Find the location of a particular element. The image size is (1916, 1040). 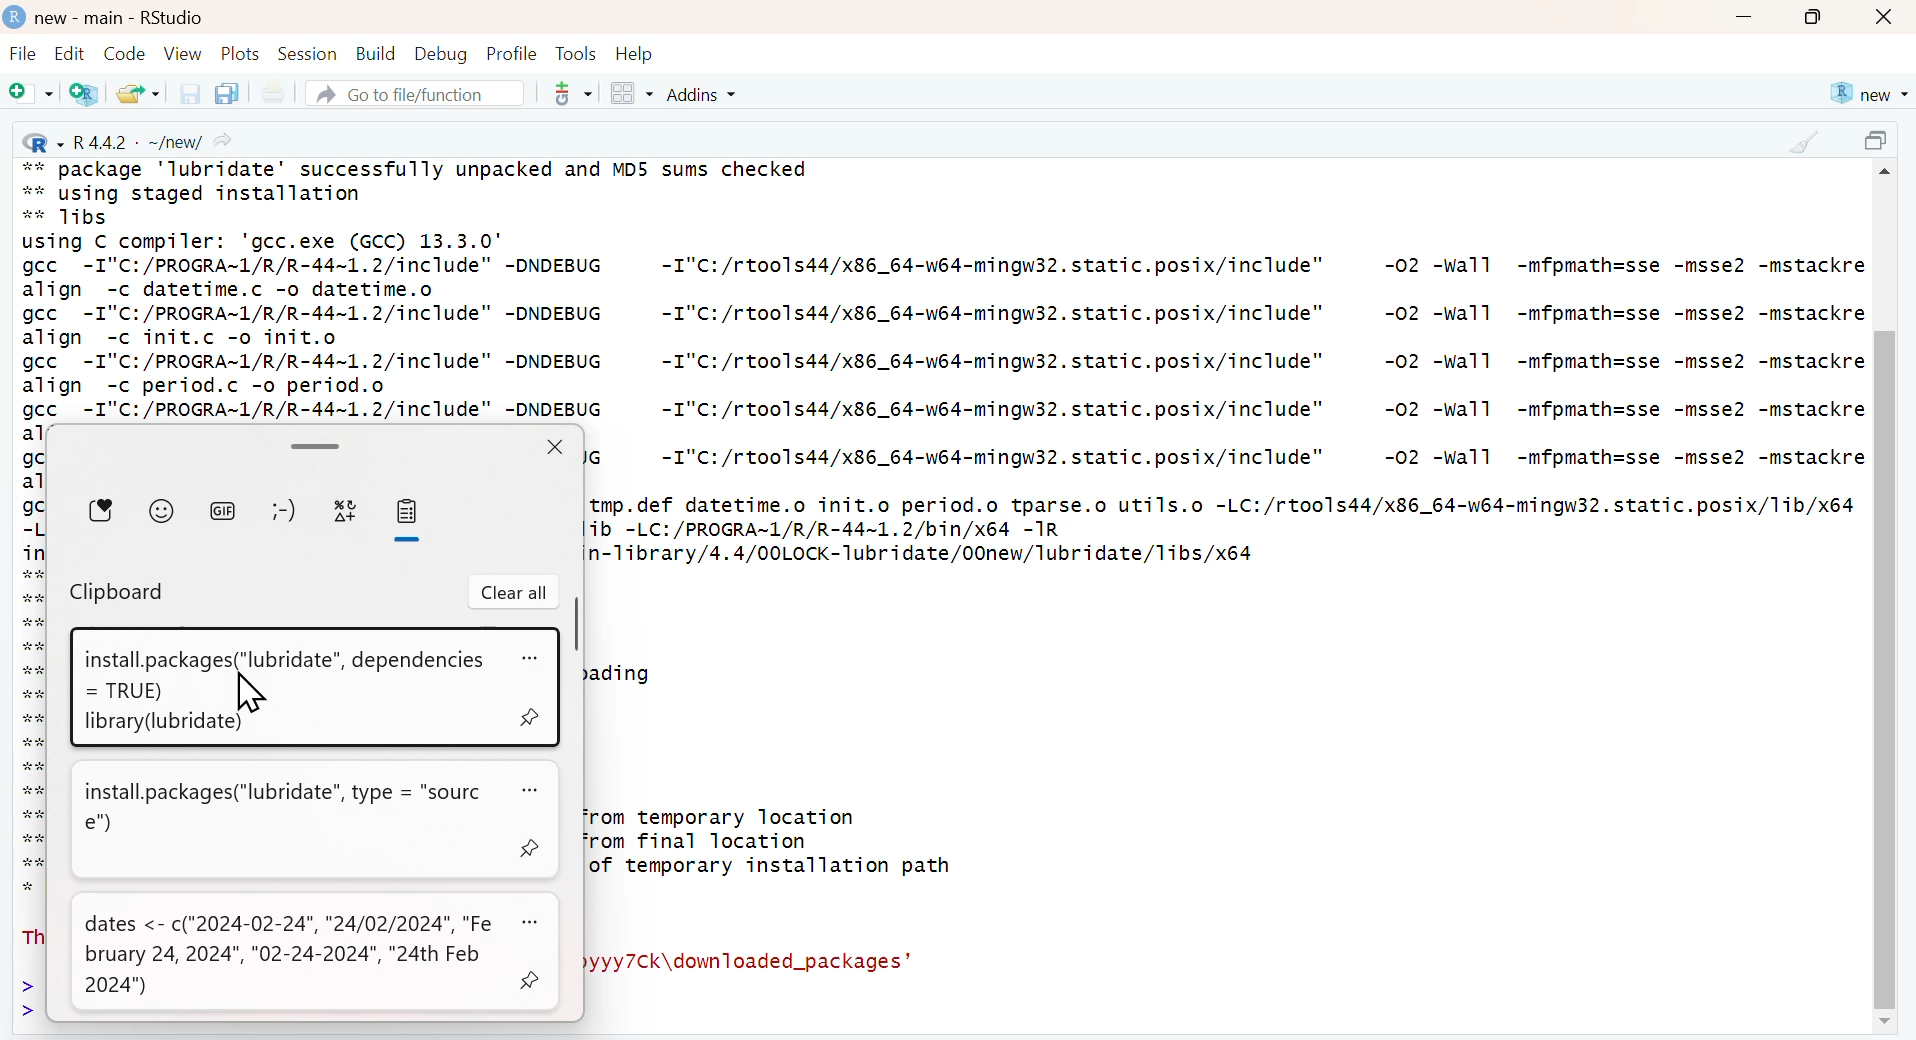

special characters is located at coordinates (346, 512).